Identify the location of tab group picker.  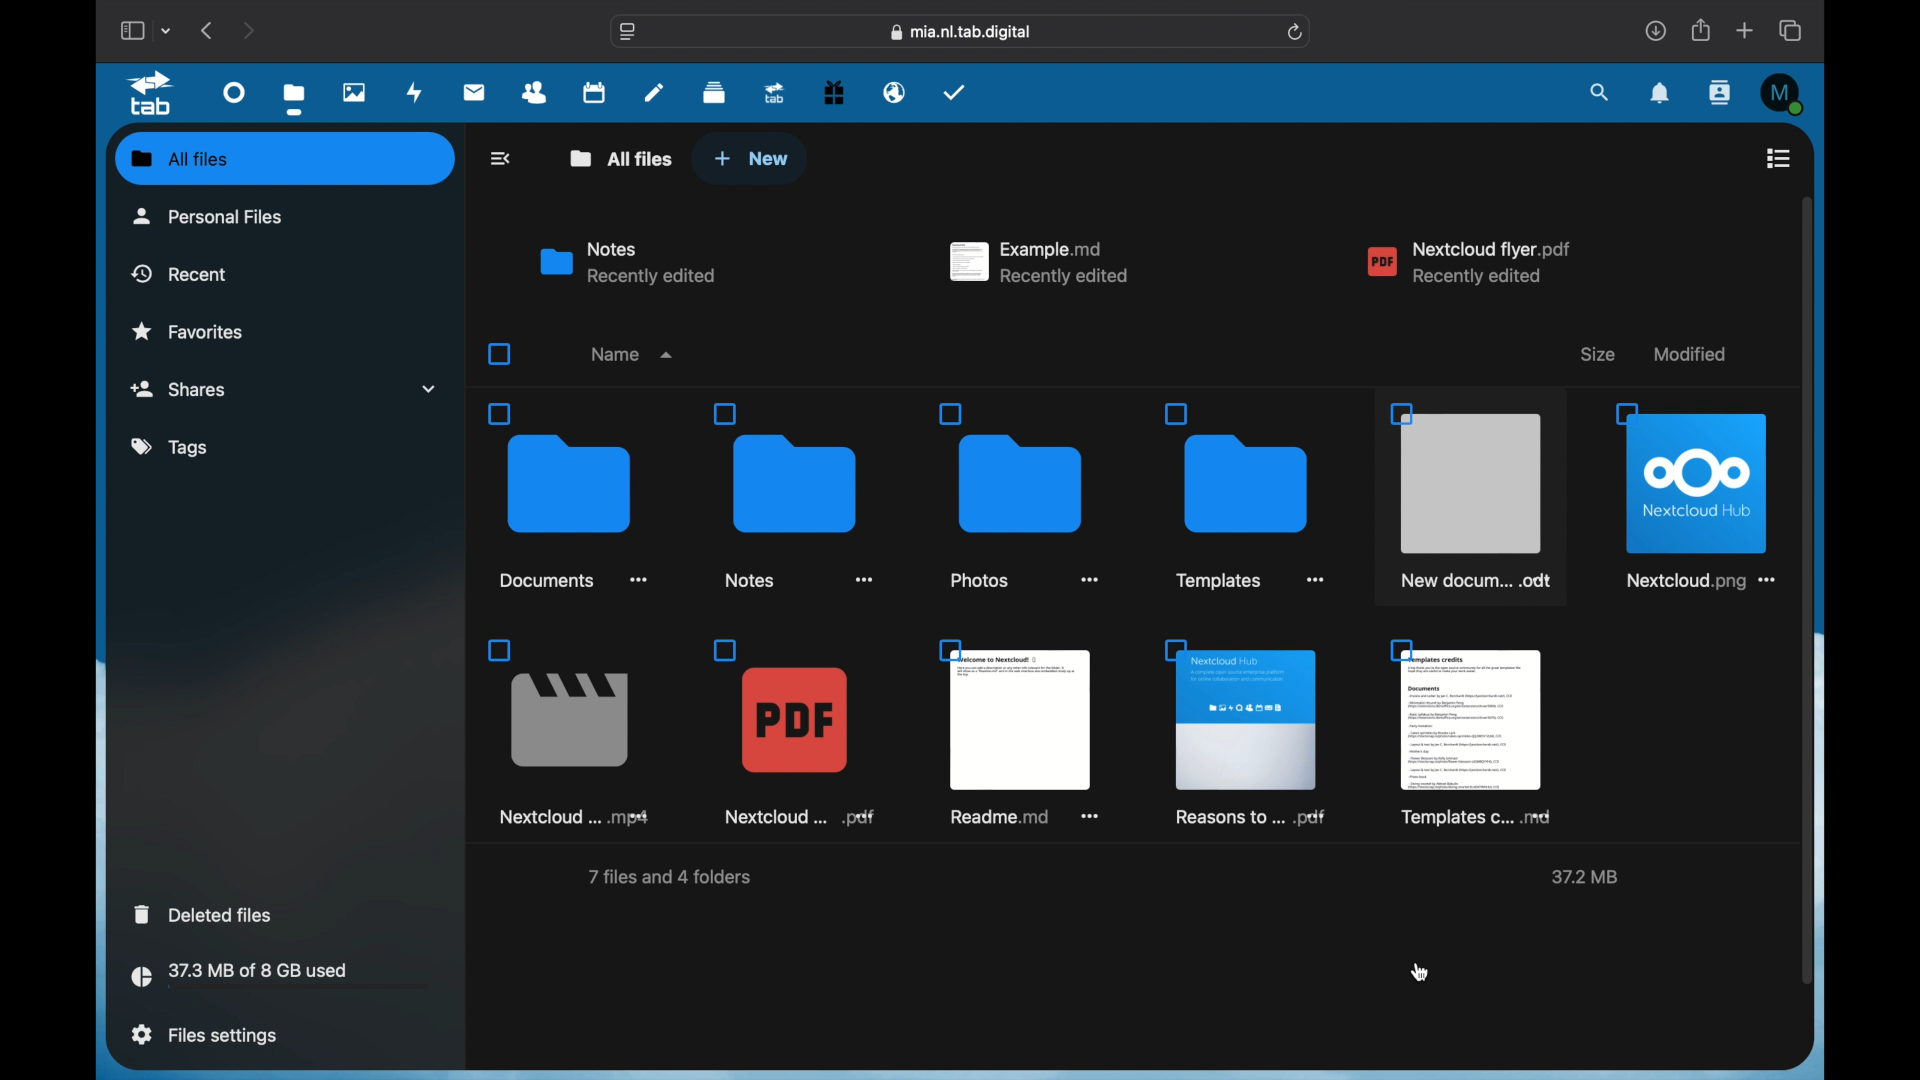
(167, 30).